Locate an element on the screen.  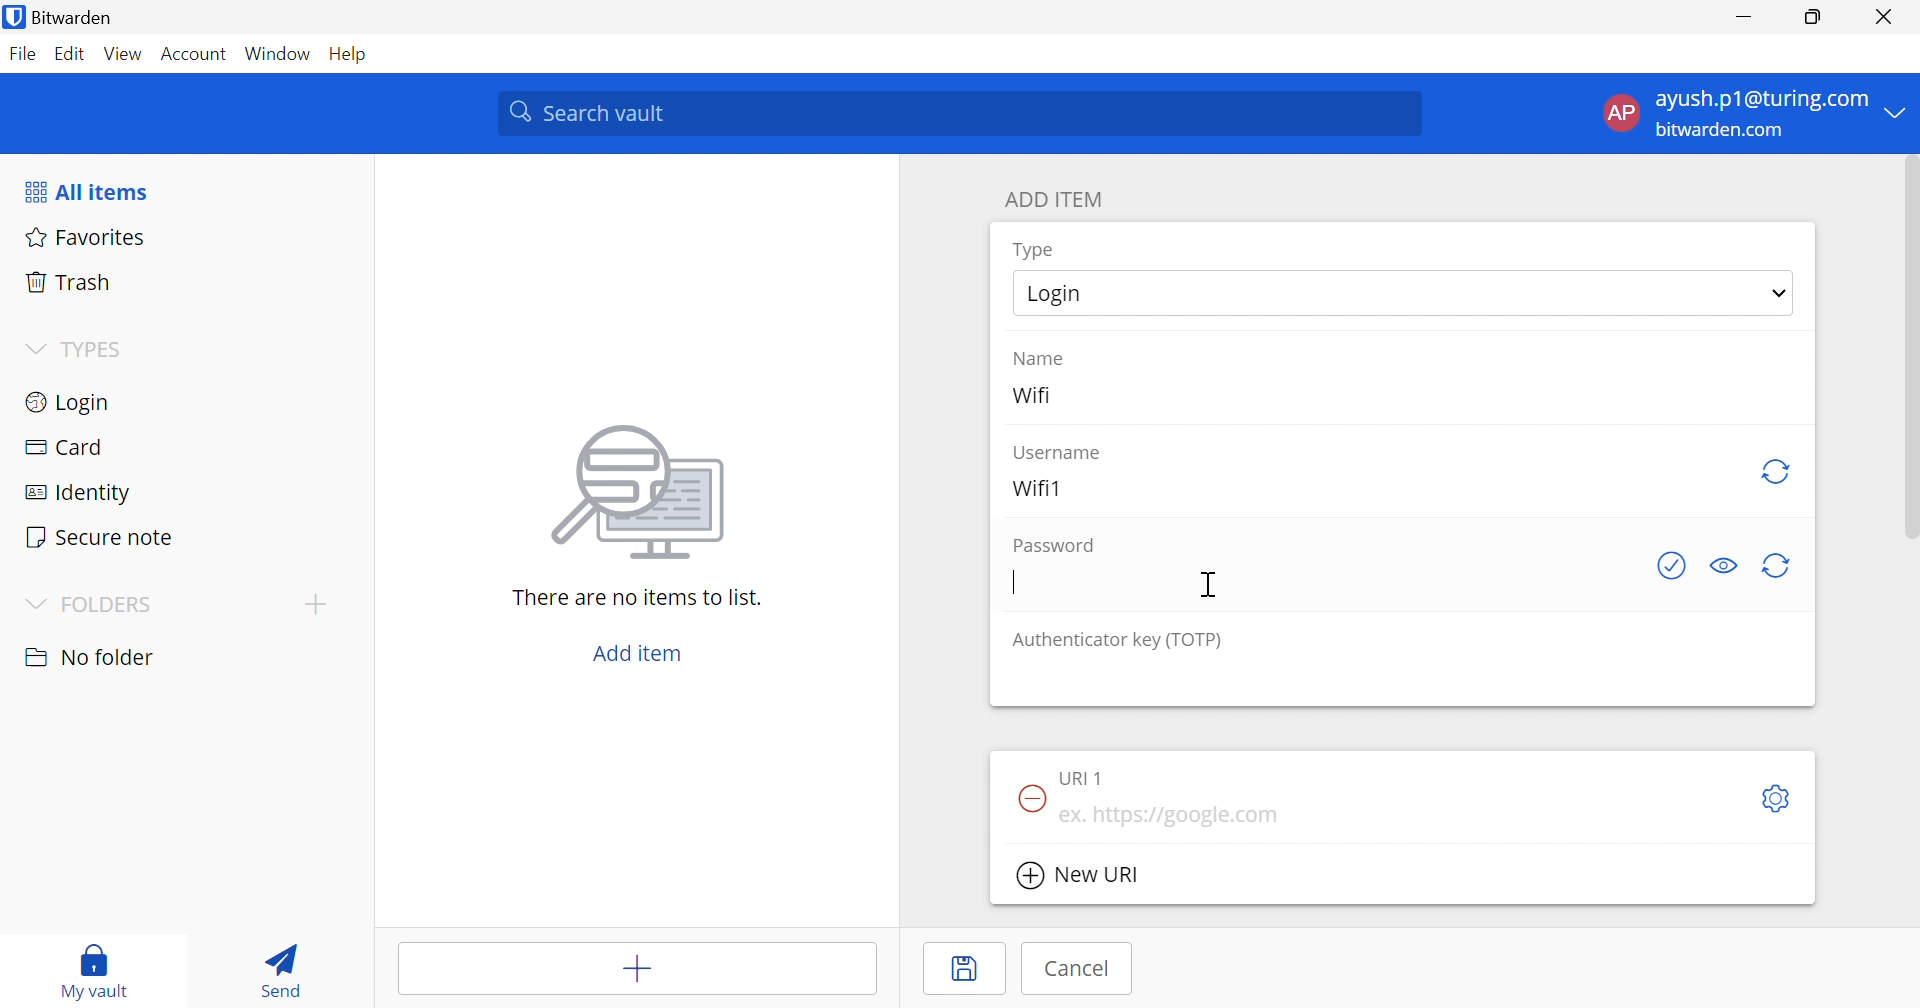
ex. https://google.com is located at coordinates (1171, 816).